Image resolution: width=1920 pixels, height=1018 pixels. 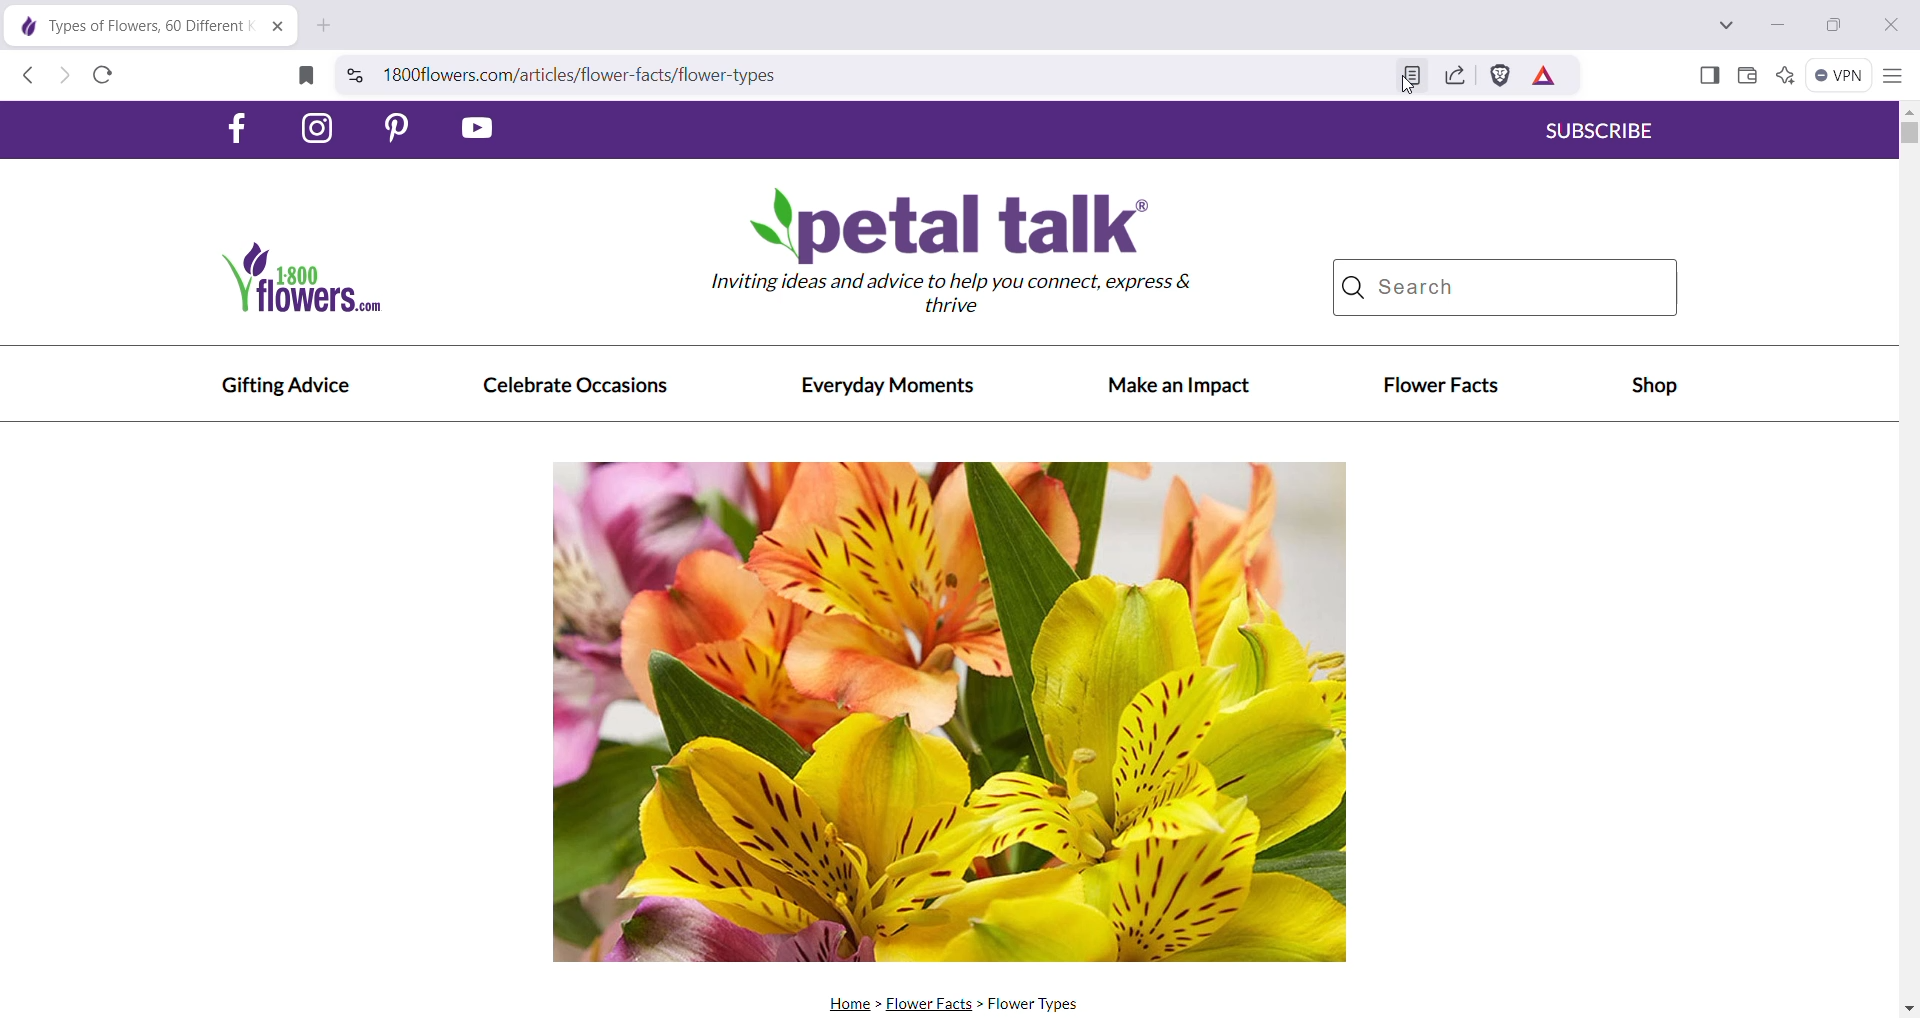 I want to click on Gifting Advice, so click(x=285, y=386).